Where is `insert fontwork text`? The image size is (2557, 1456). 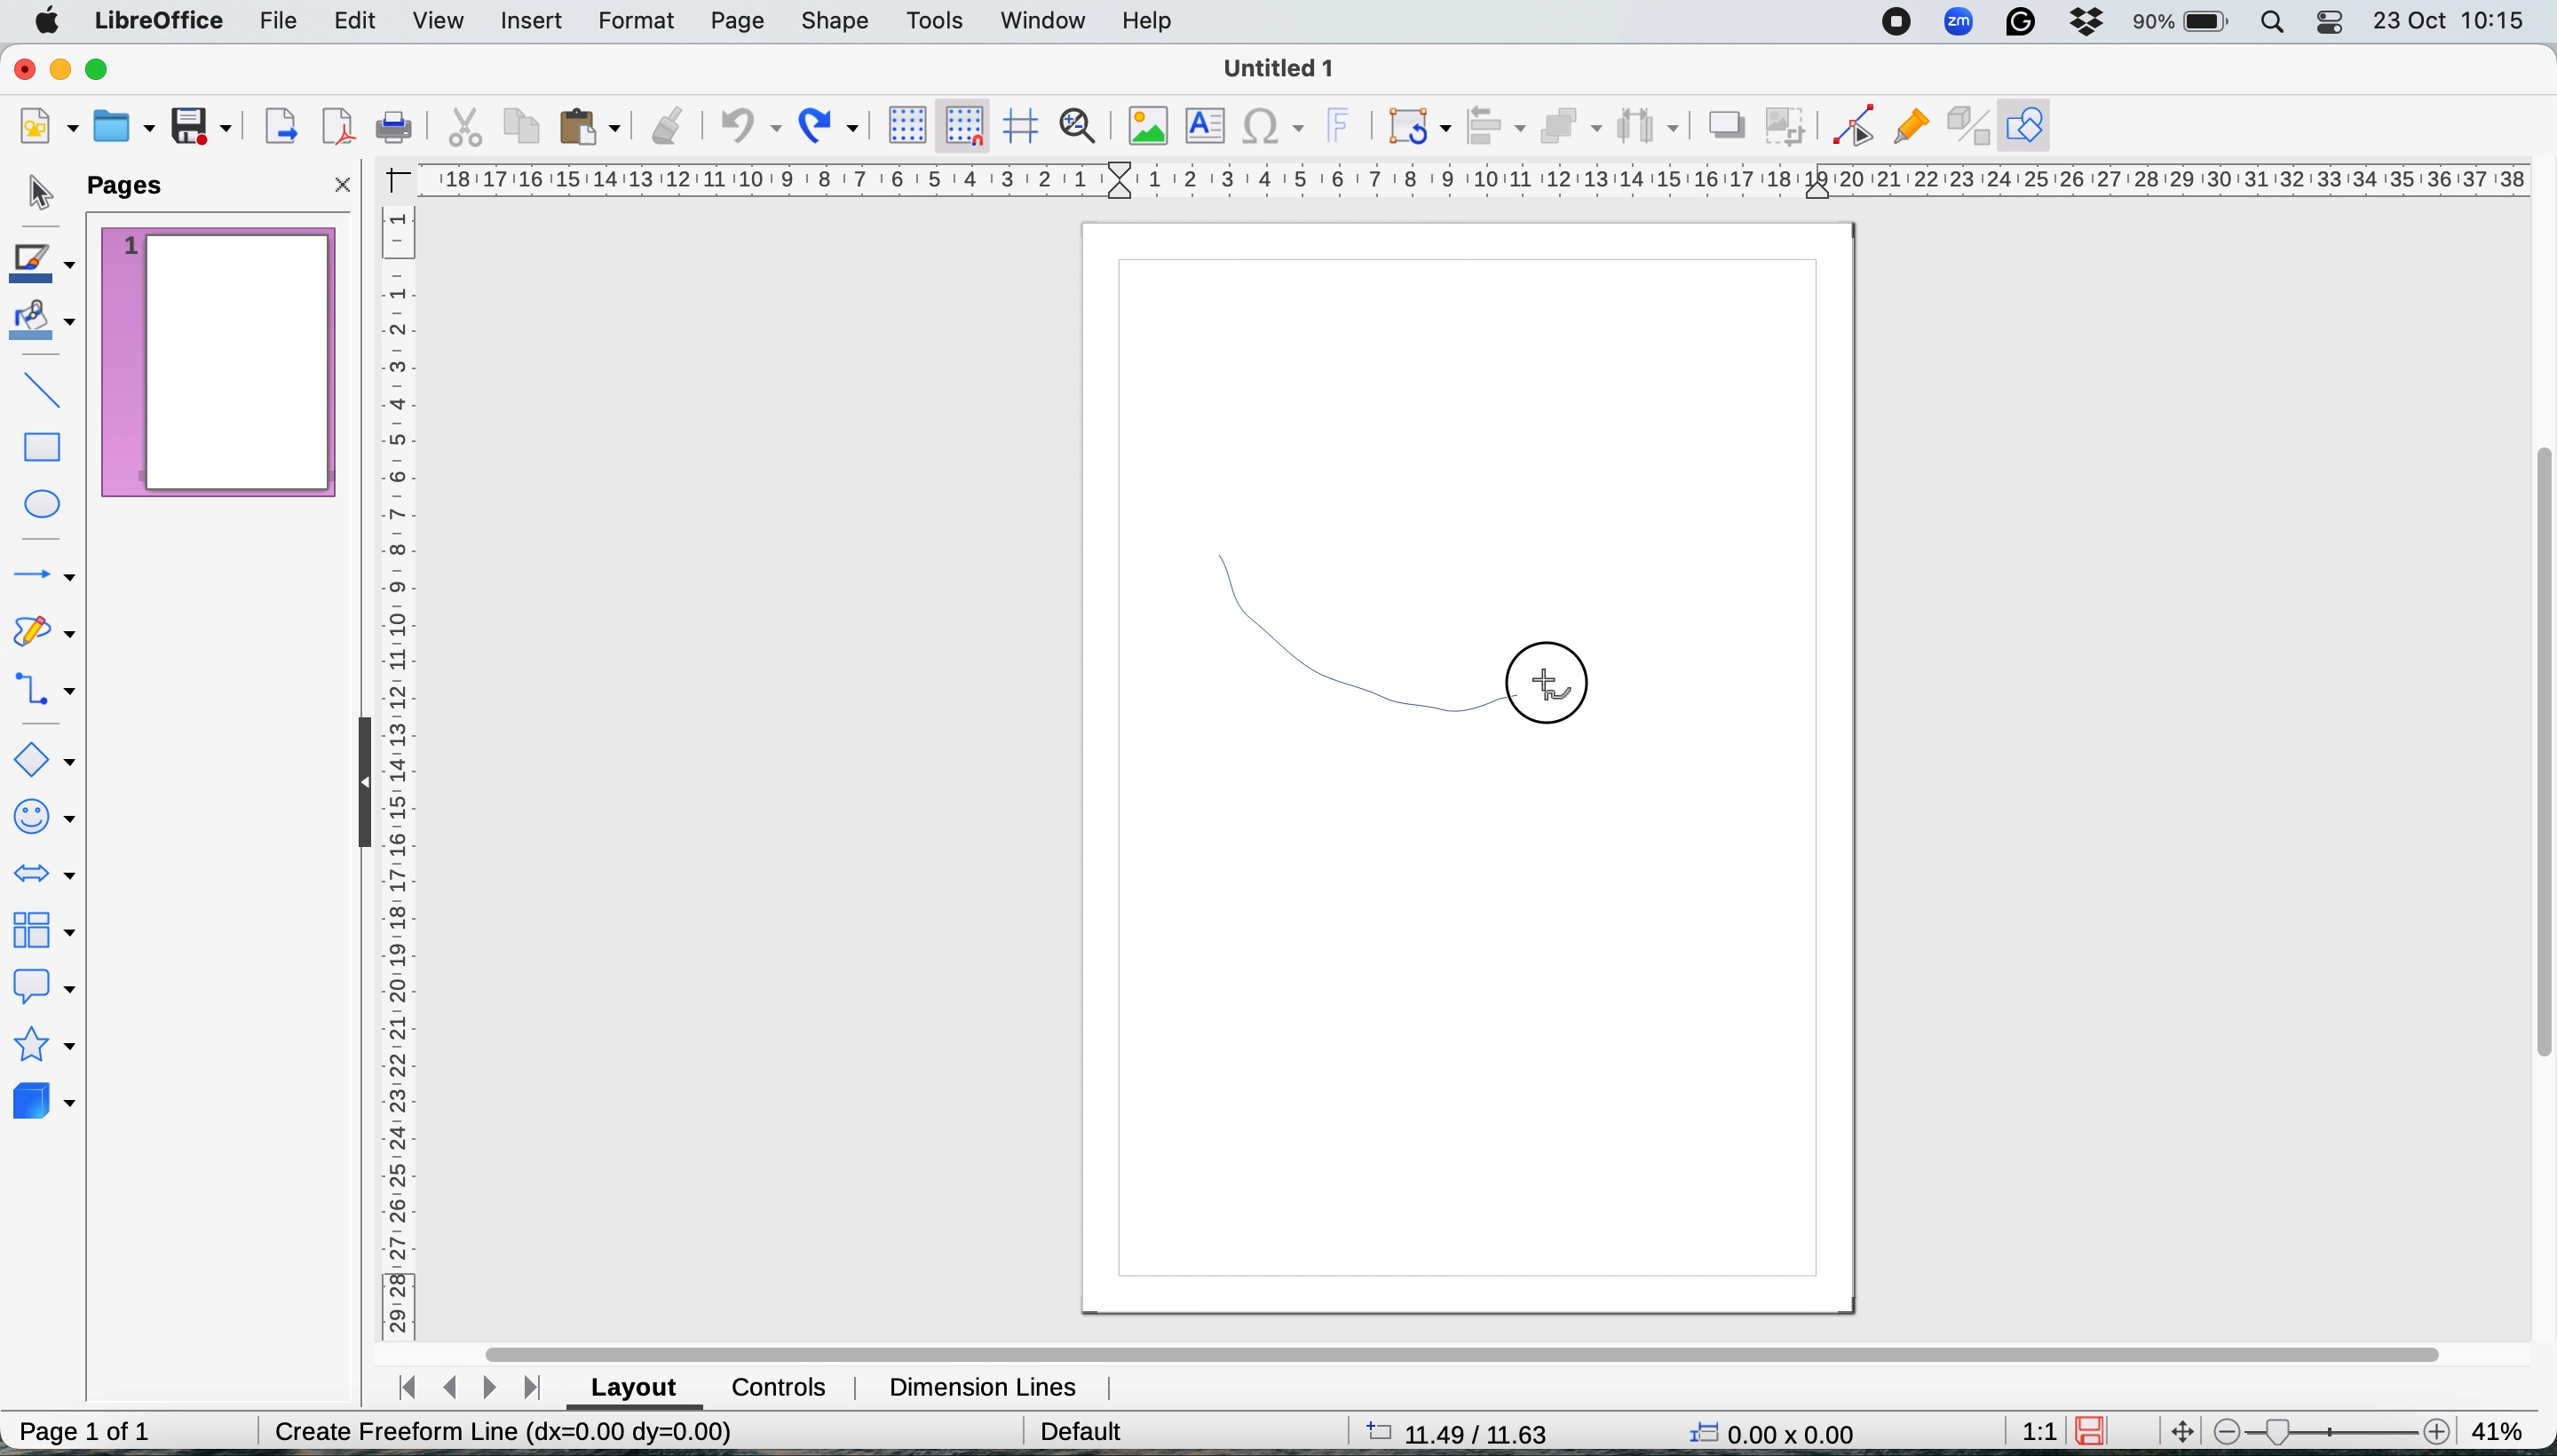 insert fontwork text is located at coordinates (1345, 127).